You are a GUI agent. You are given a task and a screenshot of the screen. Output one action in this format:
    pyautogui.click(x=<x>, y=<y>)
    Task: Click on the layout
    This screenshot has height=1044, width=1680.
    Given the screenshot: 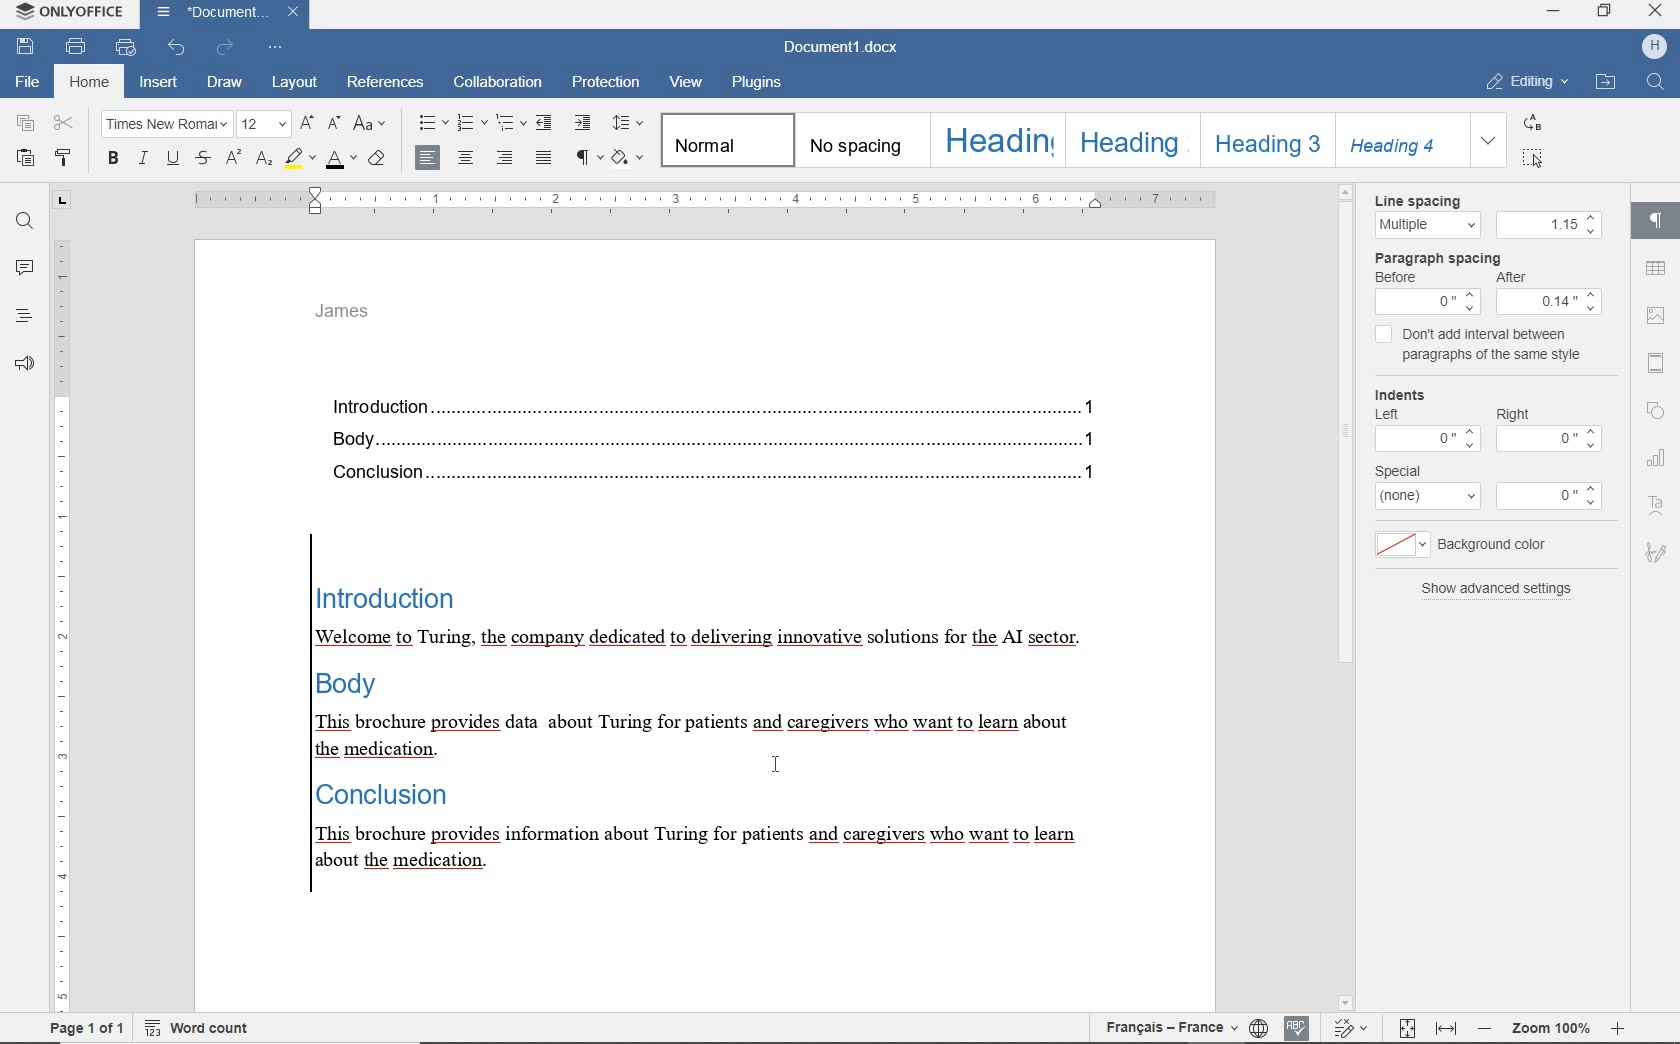 What is the action you would take?
    pyautogui.click(x=292, y=84)
    